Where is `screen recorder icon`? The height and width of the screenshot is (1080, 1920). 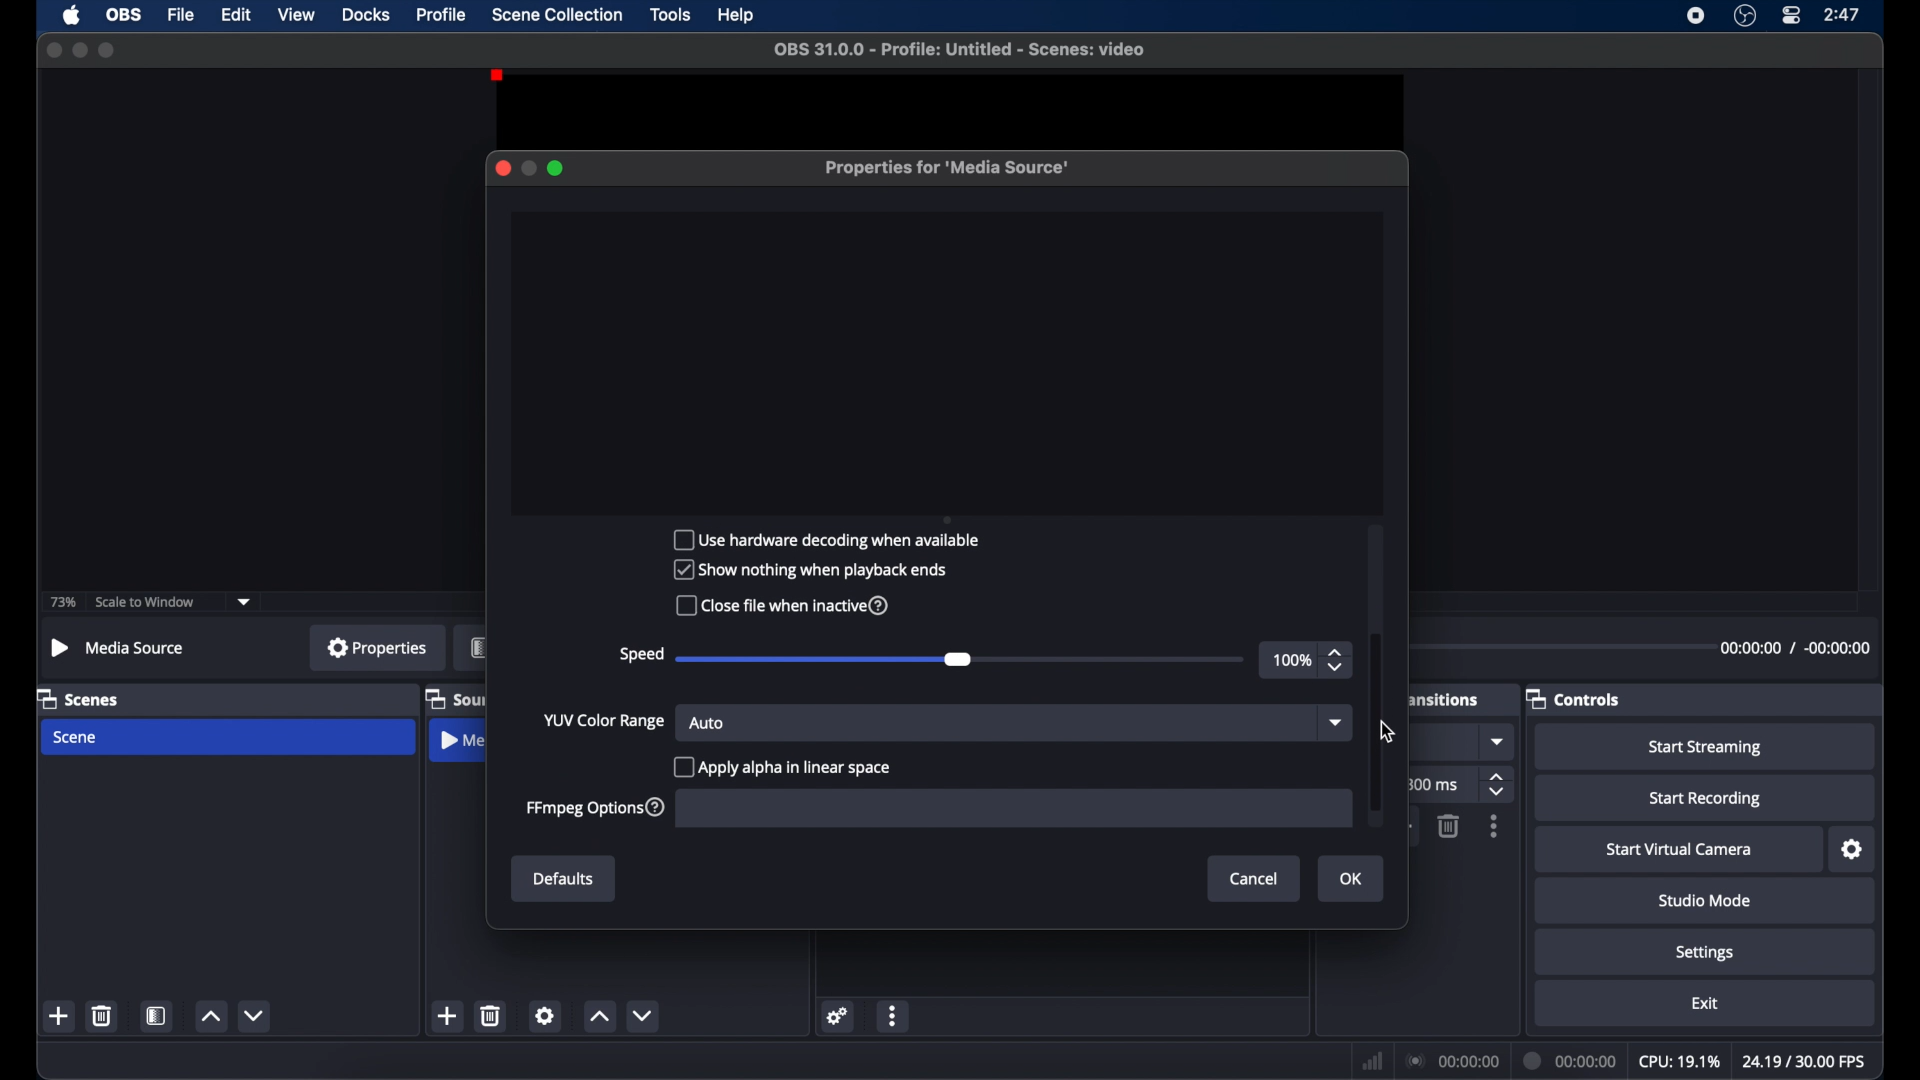 screen recorder icon is located at coordinates (1696, 16).